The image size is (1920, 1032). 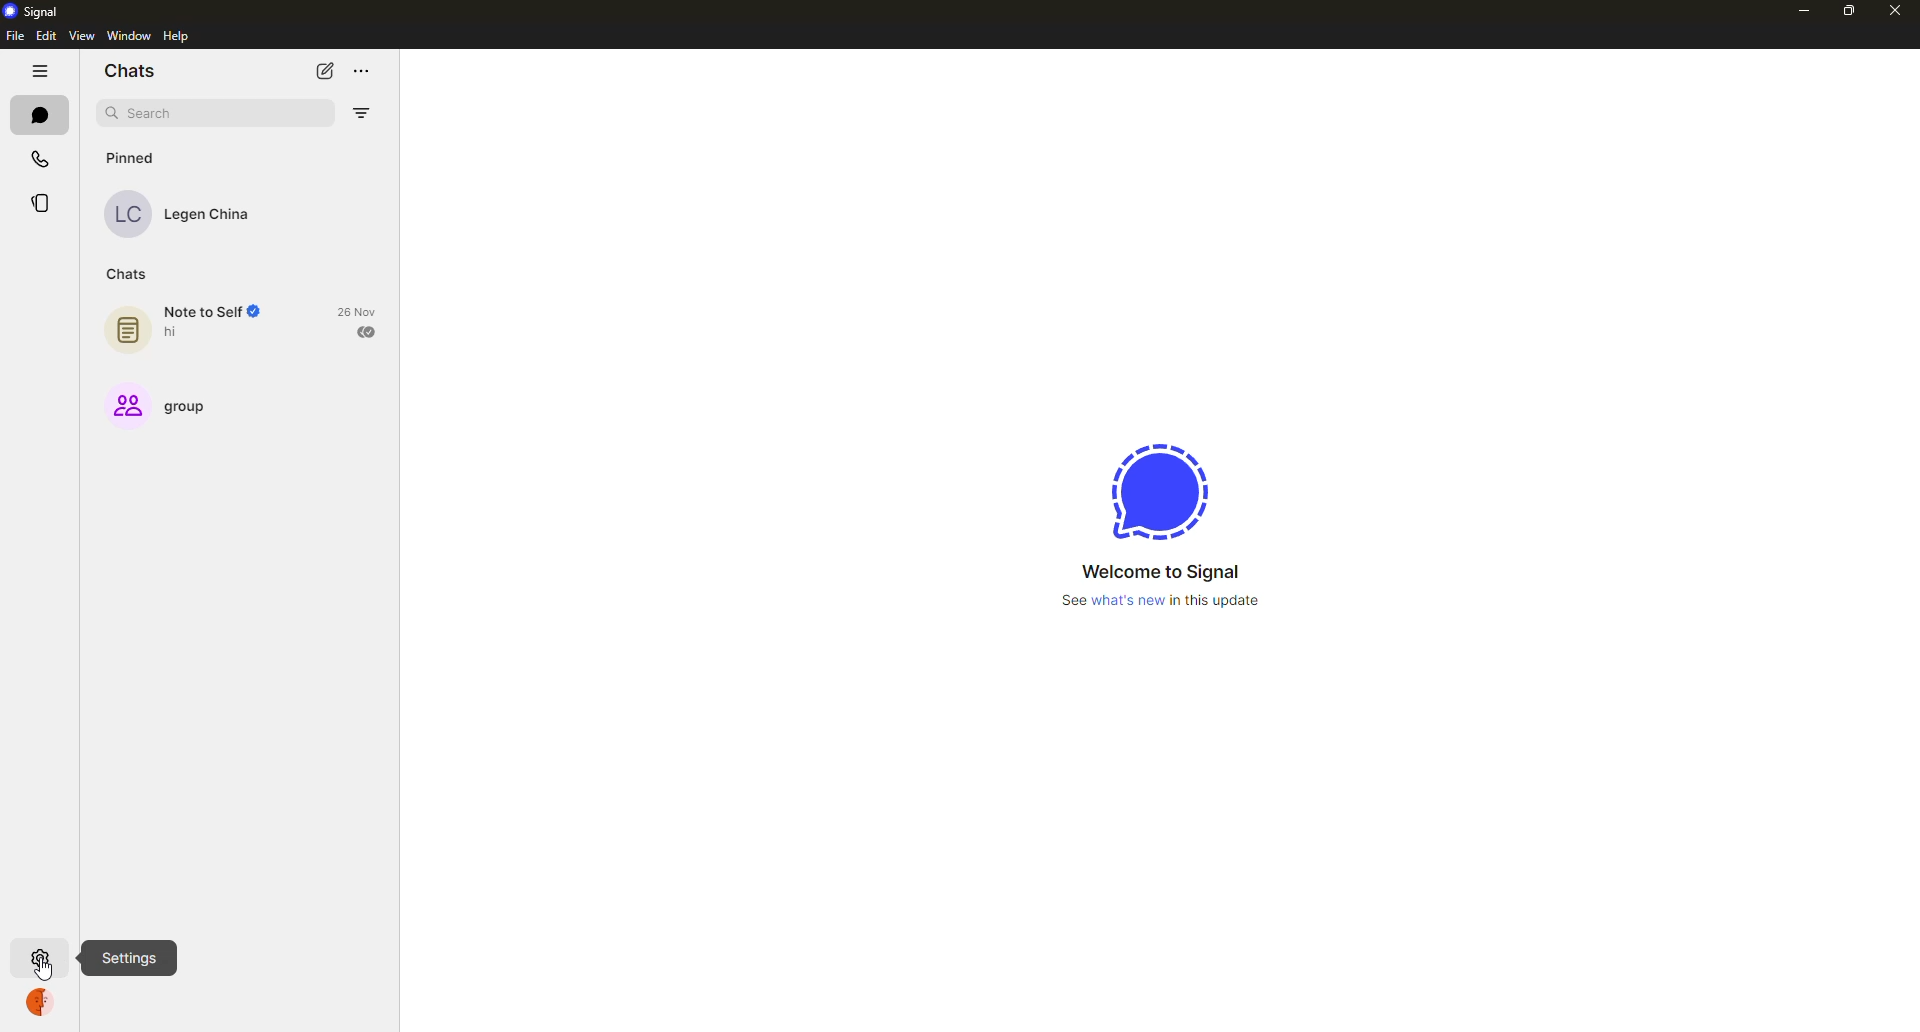 What do you see at coordinates (133, 158) in the screenshot?
I see `pinned` at bounding box center [133, 158].